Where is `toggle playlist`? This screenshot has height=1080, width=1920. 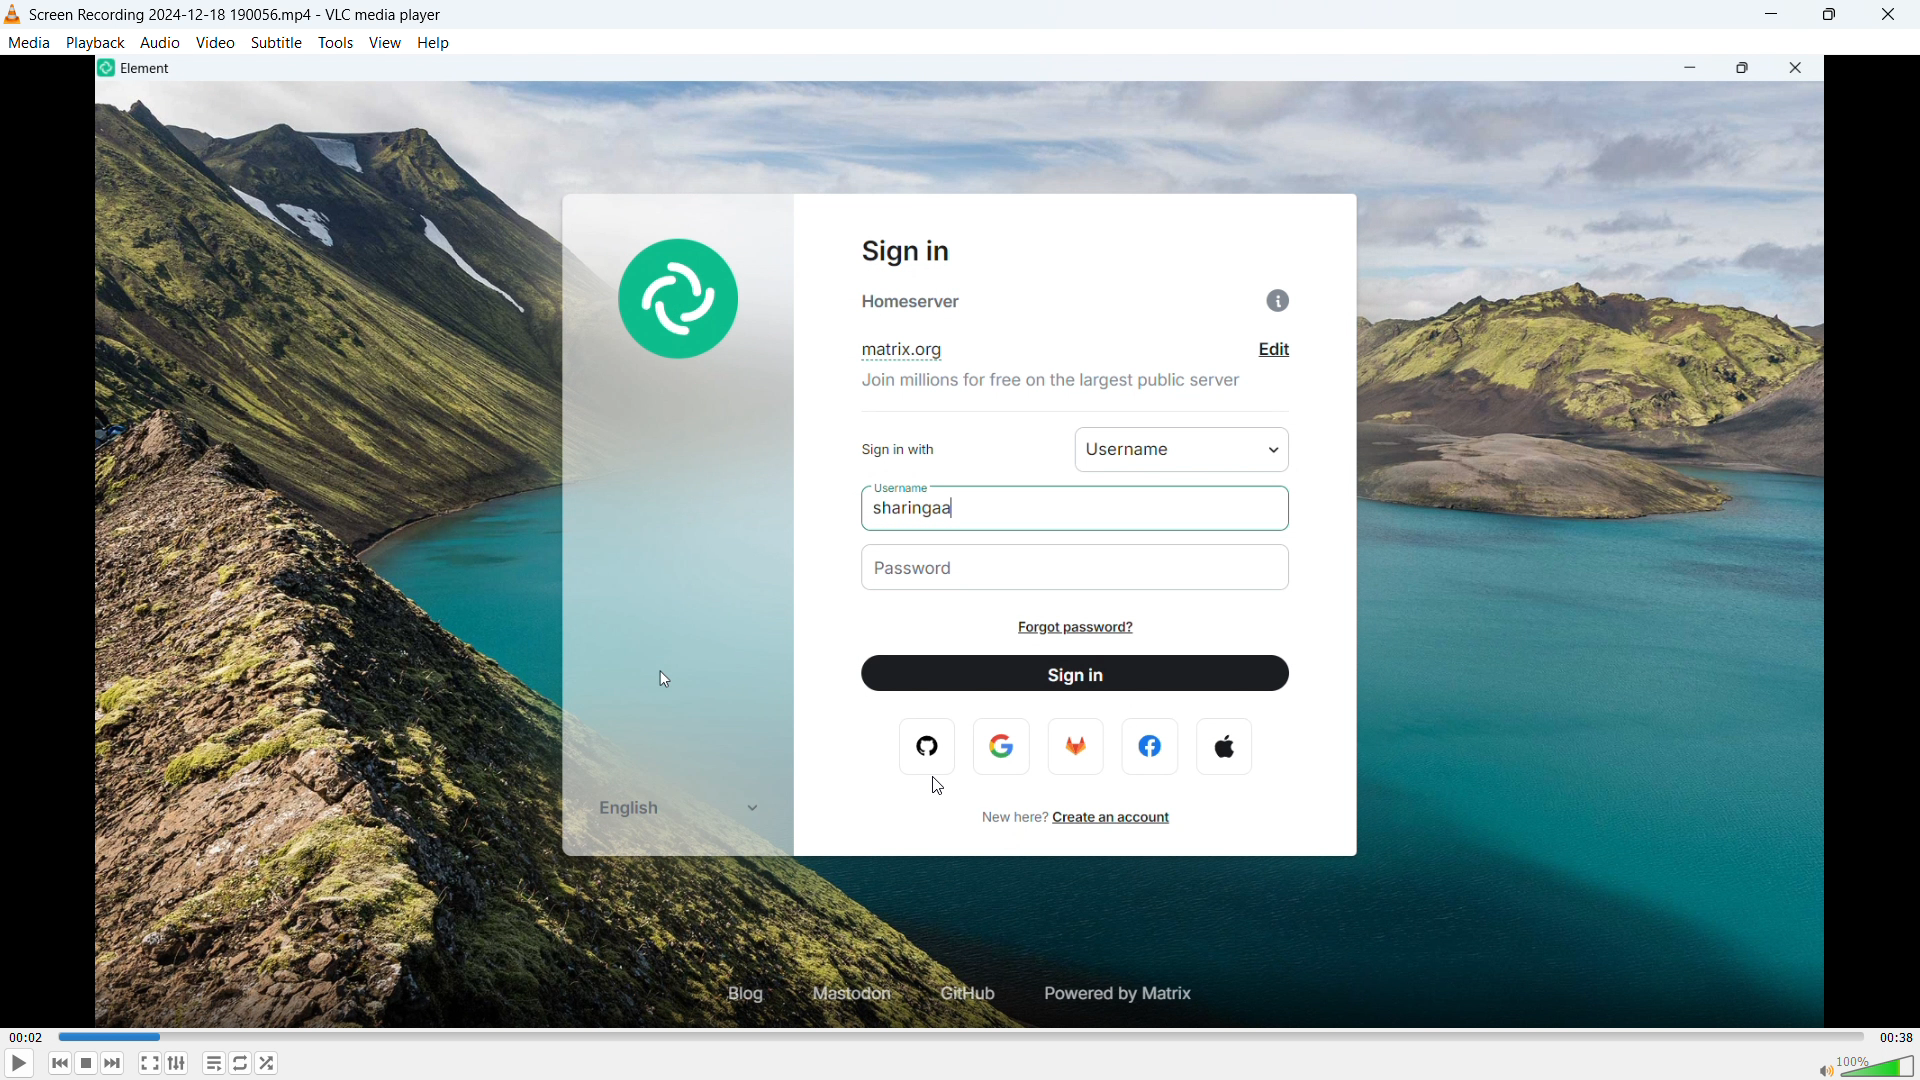 toggle playlist is located at coordinates (177, 1063).